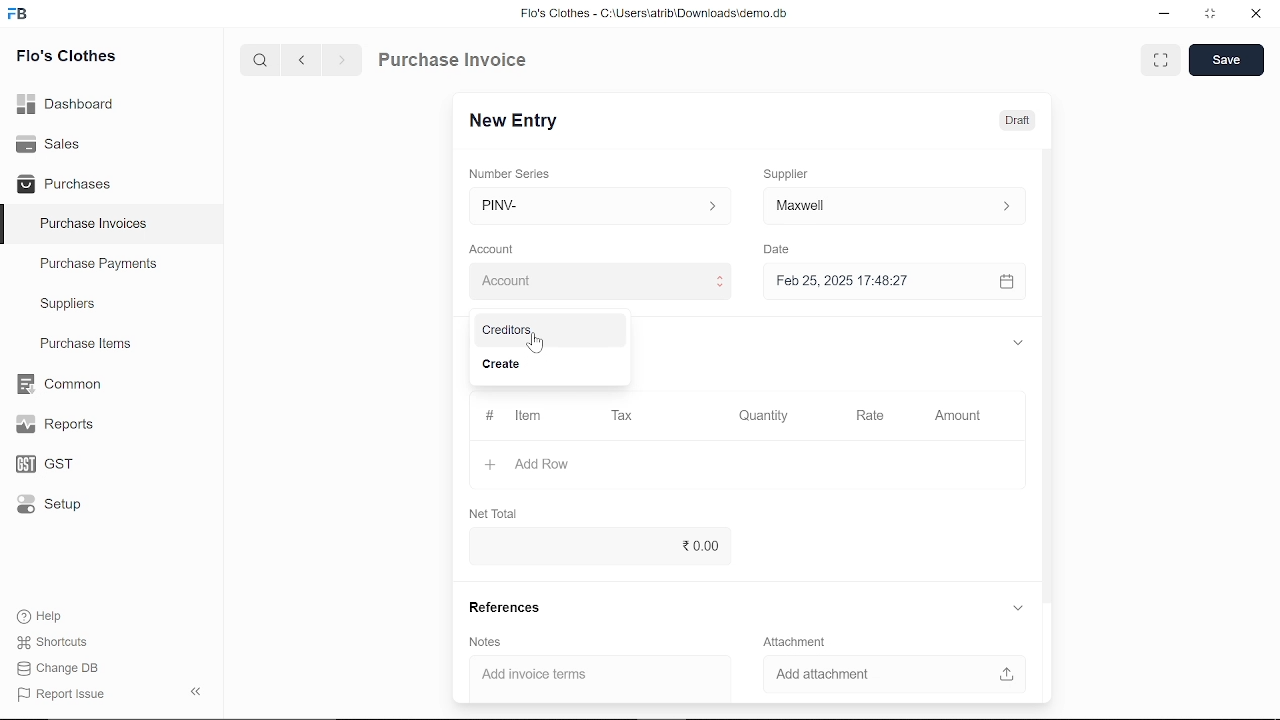 This screenshot has height=720, width=1280. What do you see at coordinates (1009, 282) in the screenshot?
I see `calender` at bounding box center [1009, 282].